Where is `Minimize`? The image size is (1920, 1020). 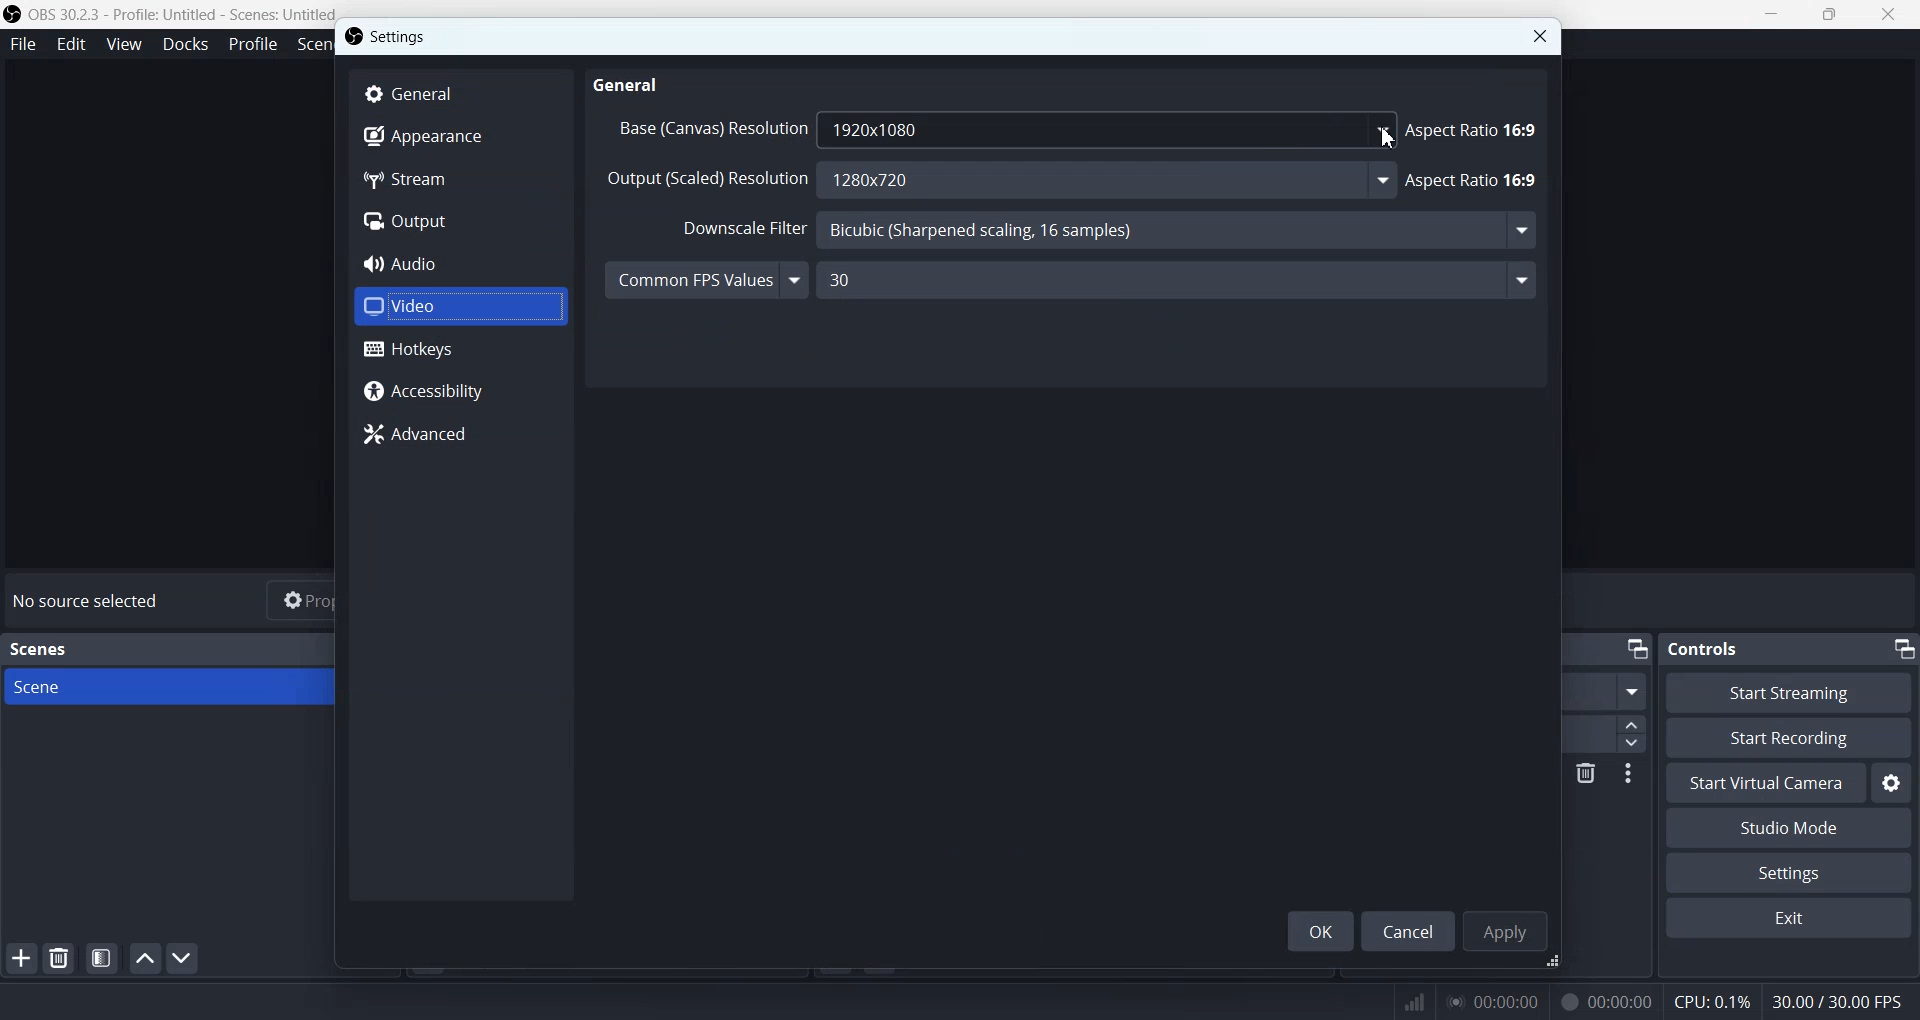
Minimize is located at coordinates (1902, 647).